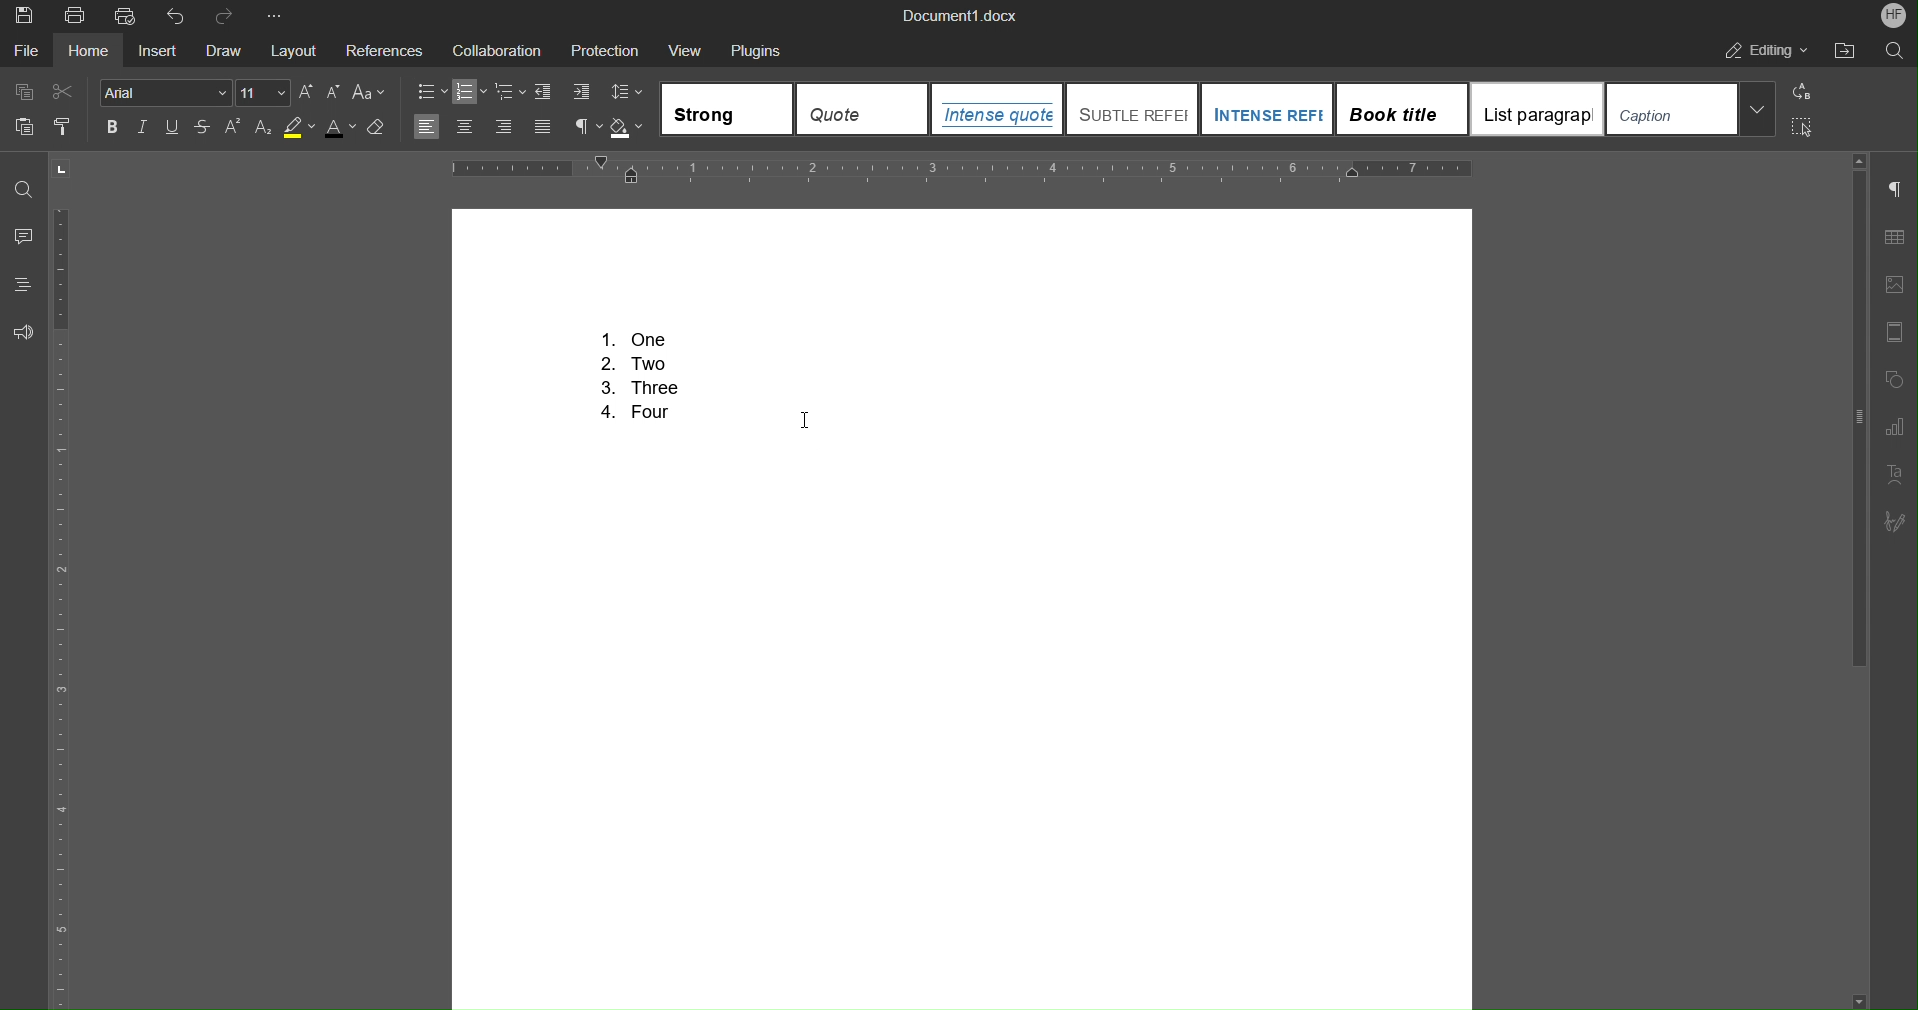 The width and height of the screenshot is (1918, 1010). Describe the element at coordinates (24, 236) in the screenshot. I see `Comments` at that location.